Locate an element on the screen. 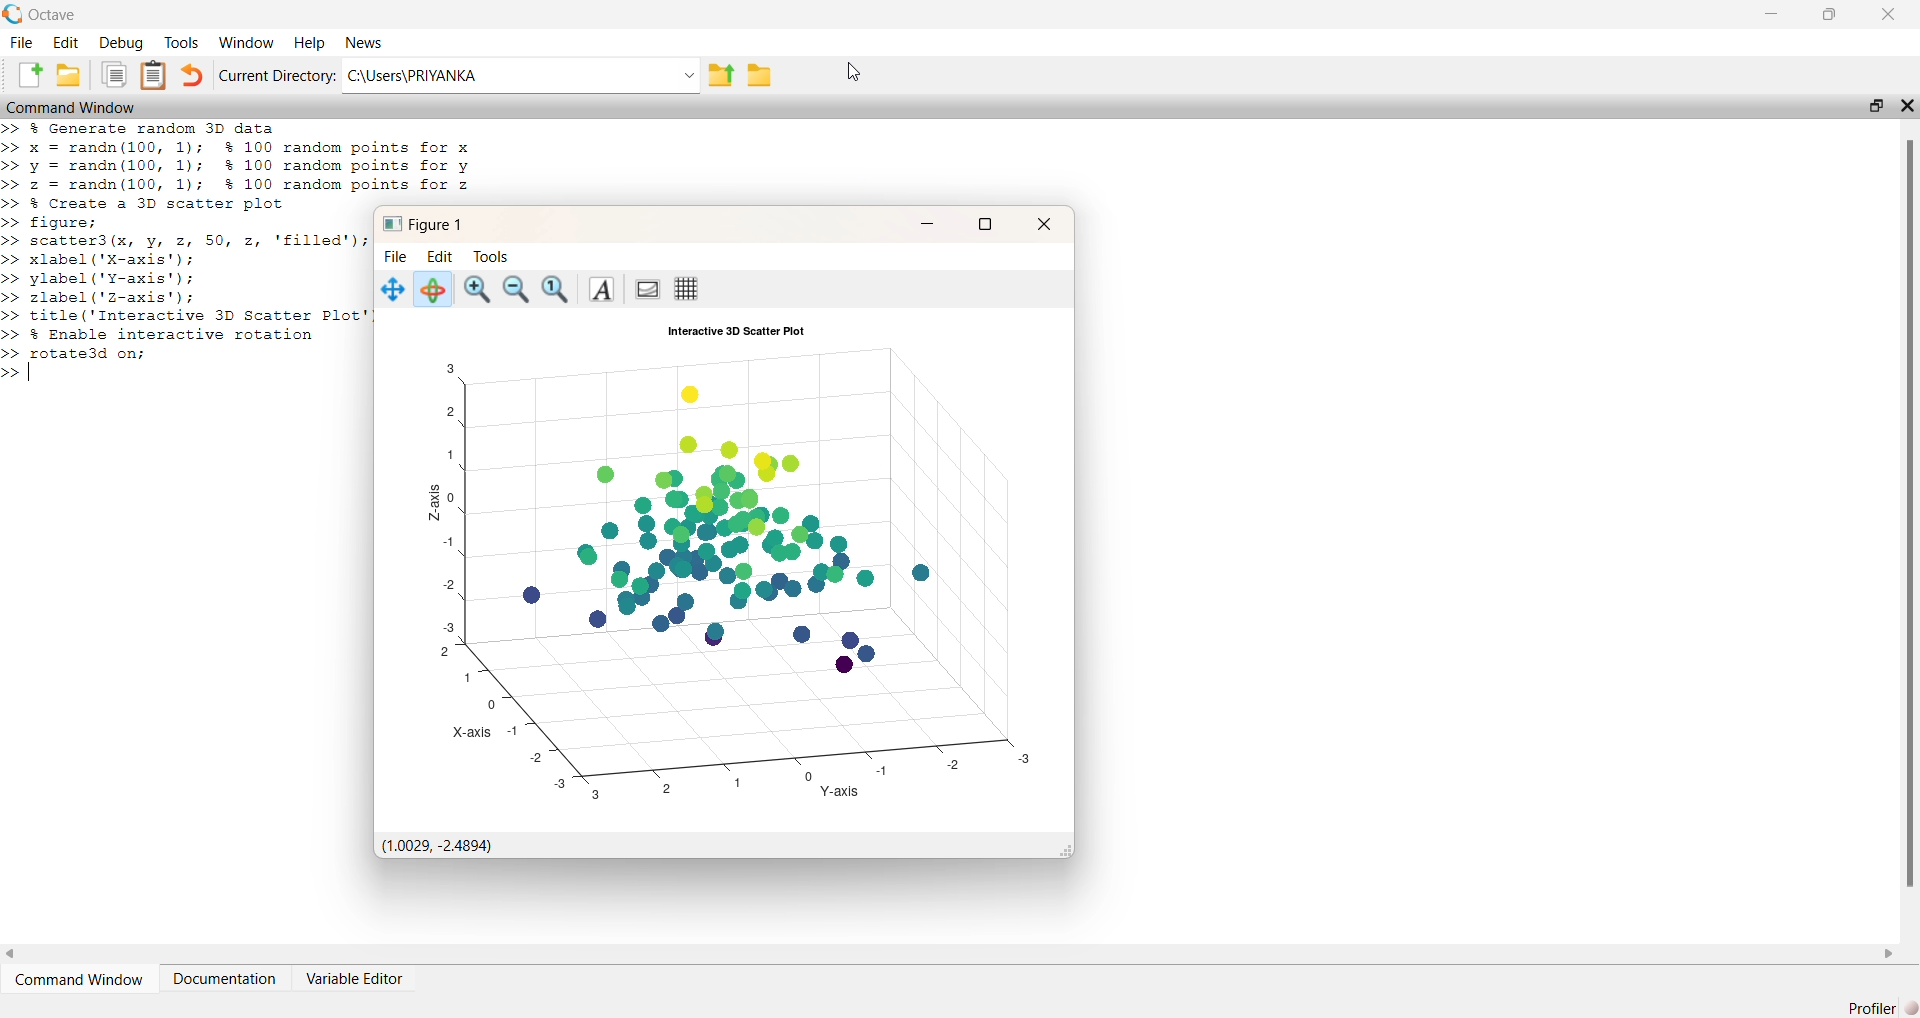 The image size is (1920, 1018). clipboard is located at coordinates (114, 74).